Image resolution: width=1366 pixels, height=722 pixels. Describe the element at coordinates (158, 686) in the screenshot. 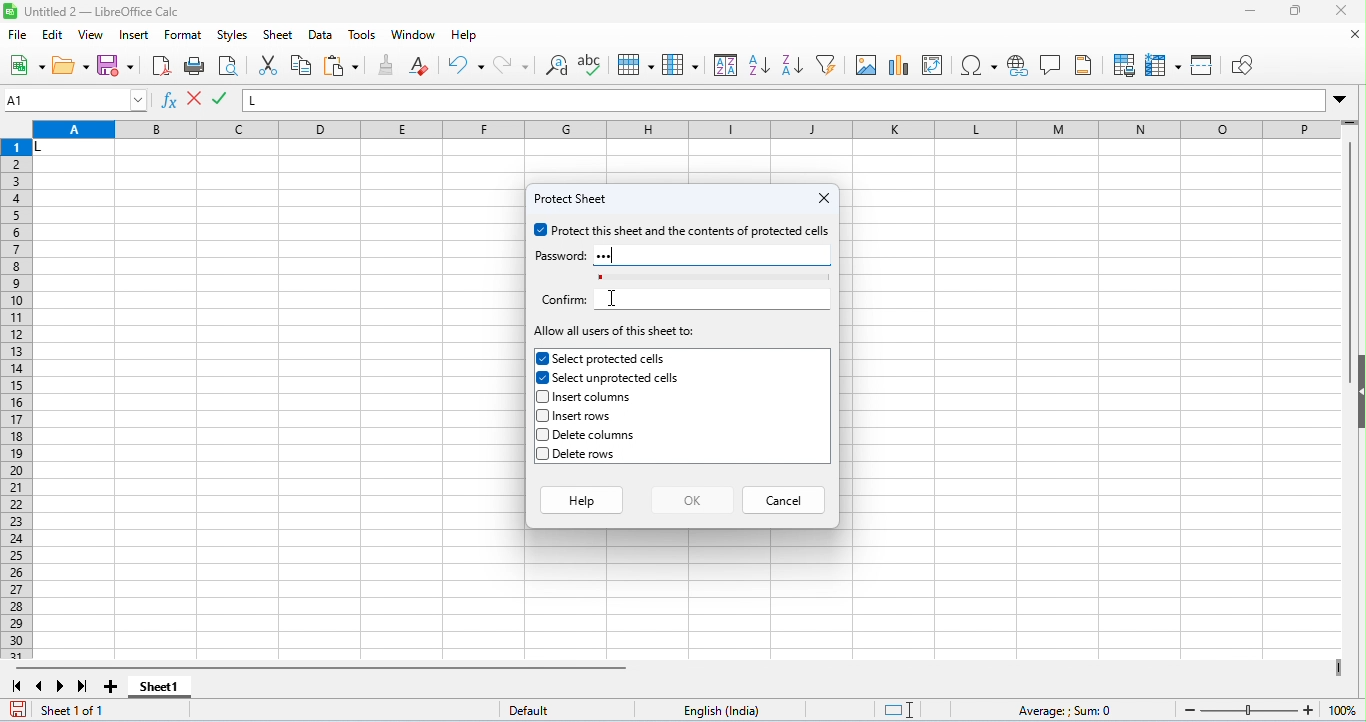

I see `sheet 1` at that location.